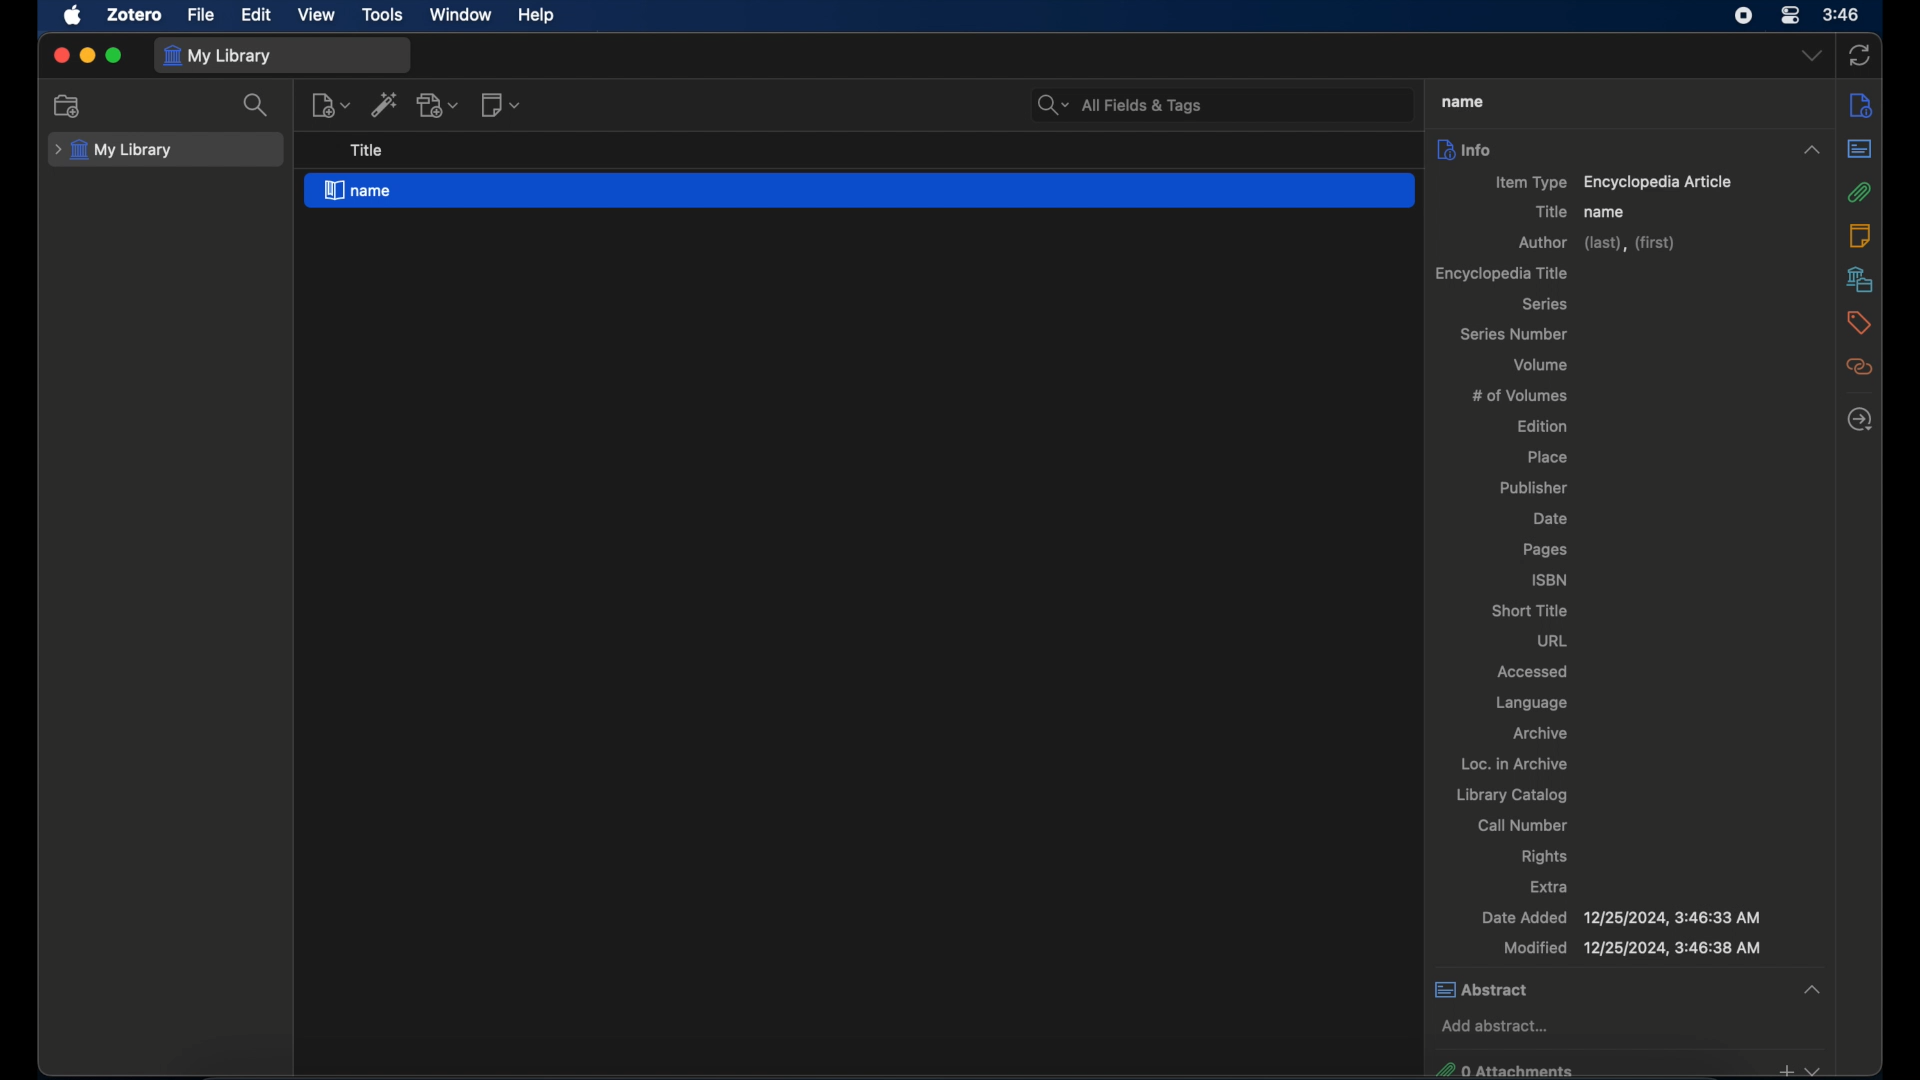 Image resolution: width=1920 pixels, height=1080 pixels. What do you see at coordinates (317, 15) in the screenshot?
I see `view` at bounding box center [317, 15].